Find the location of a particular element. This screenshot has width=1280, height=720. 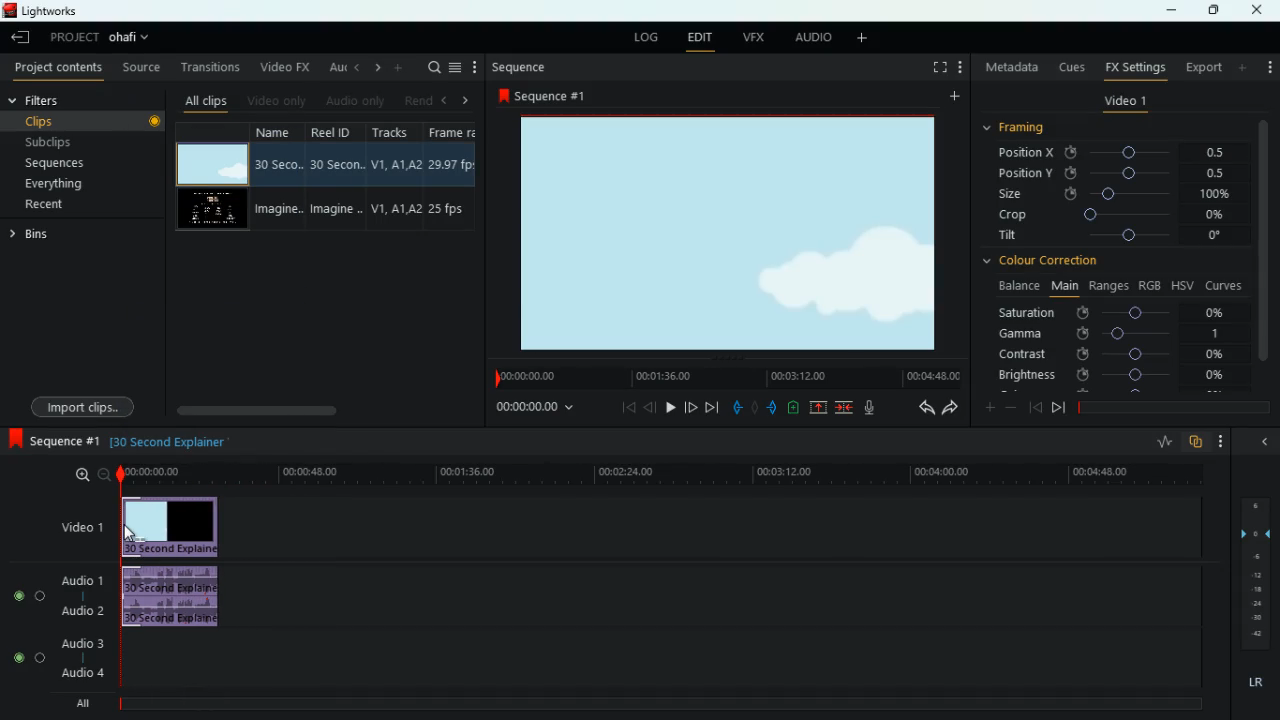

main is located at coordinates (1064, 285).